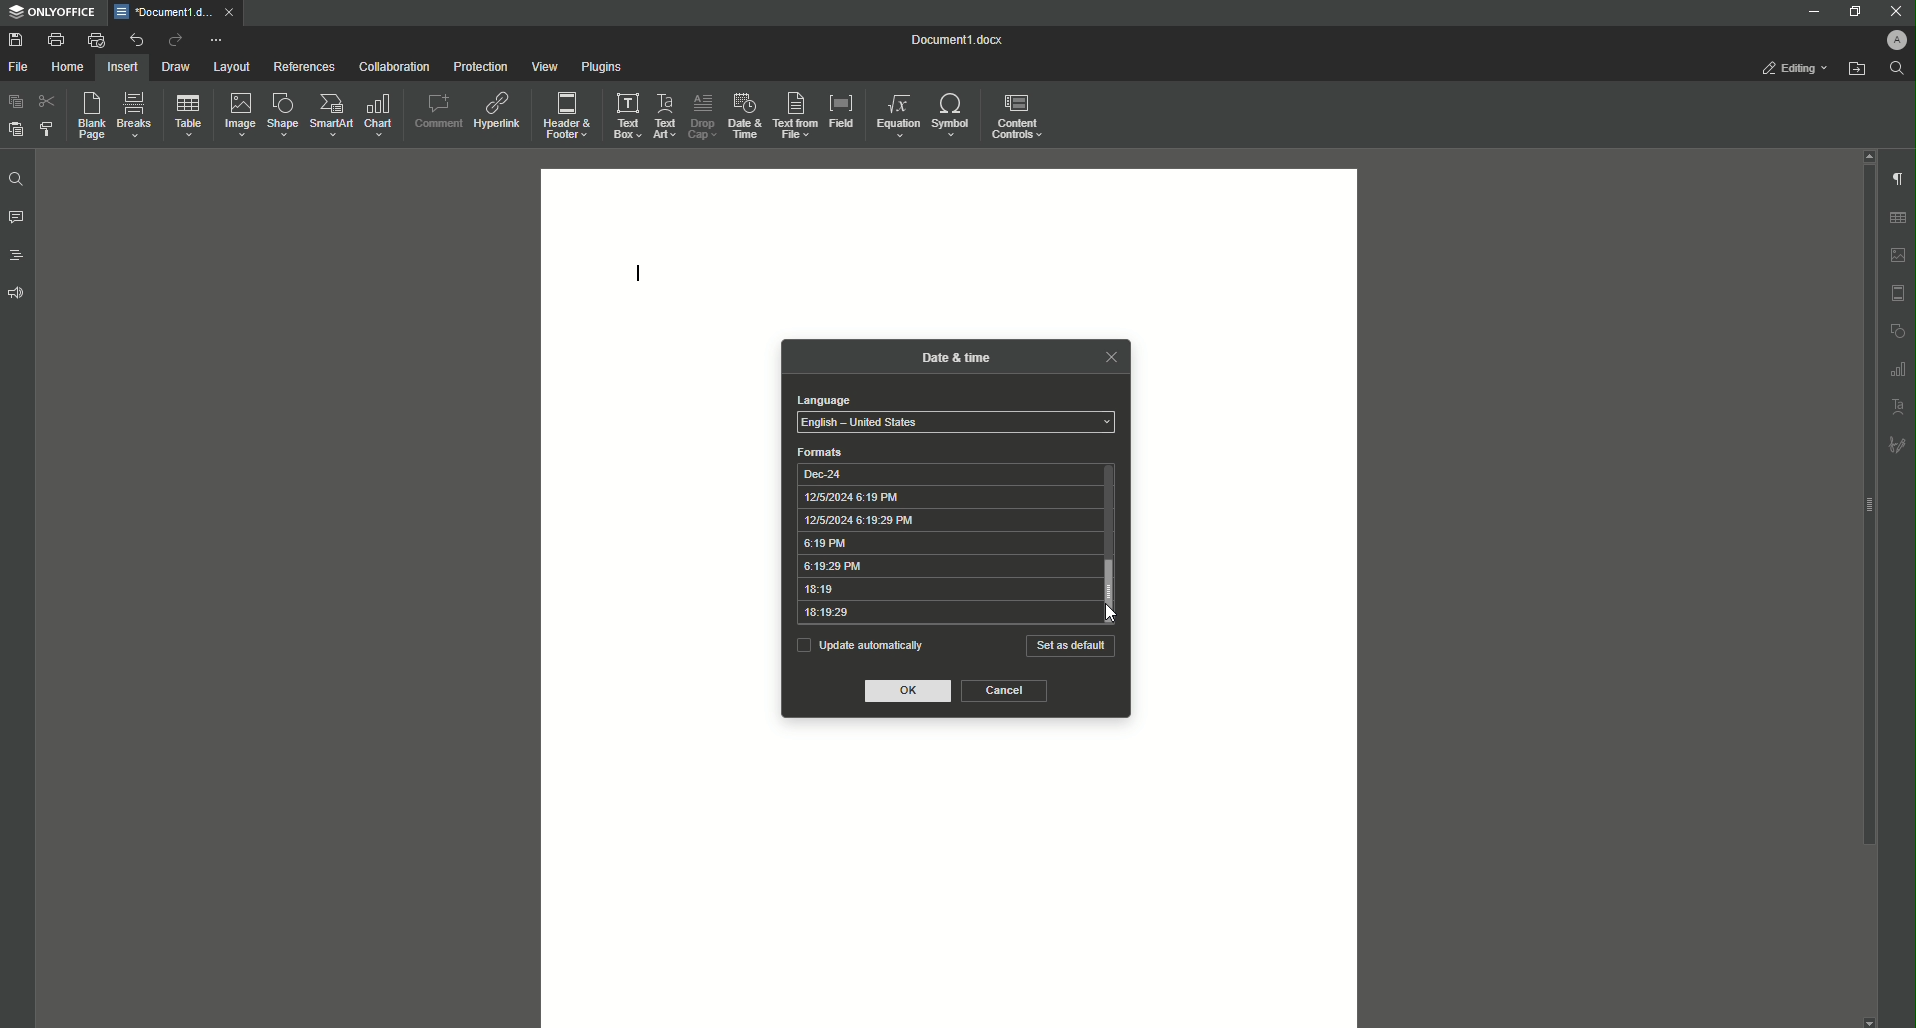  Describe the element at coordinates (176, 66) in the screenshot. I see `Draw` at that location.